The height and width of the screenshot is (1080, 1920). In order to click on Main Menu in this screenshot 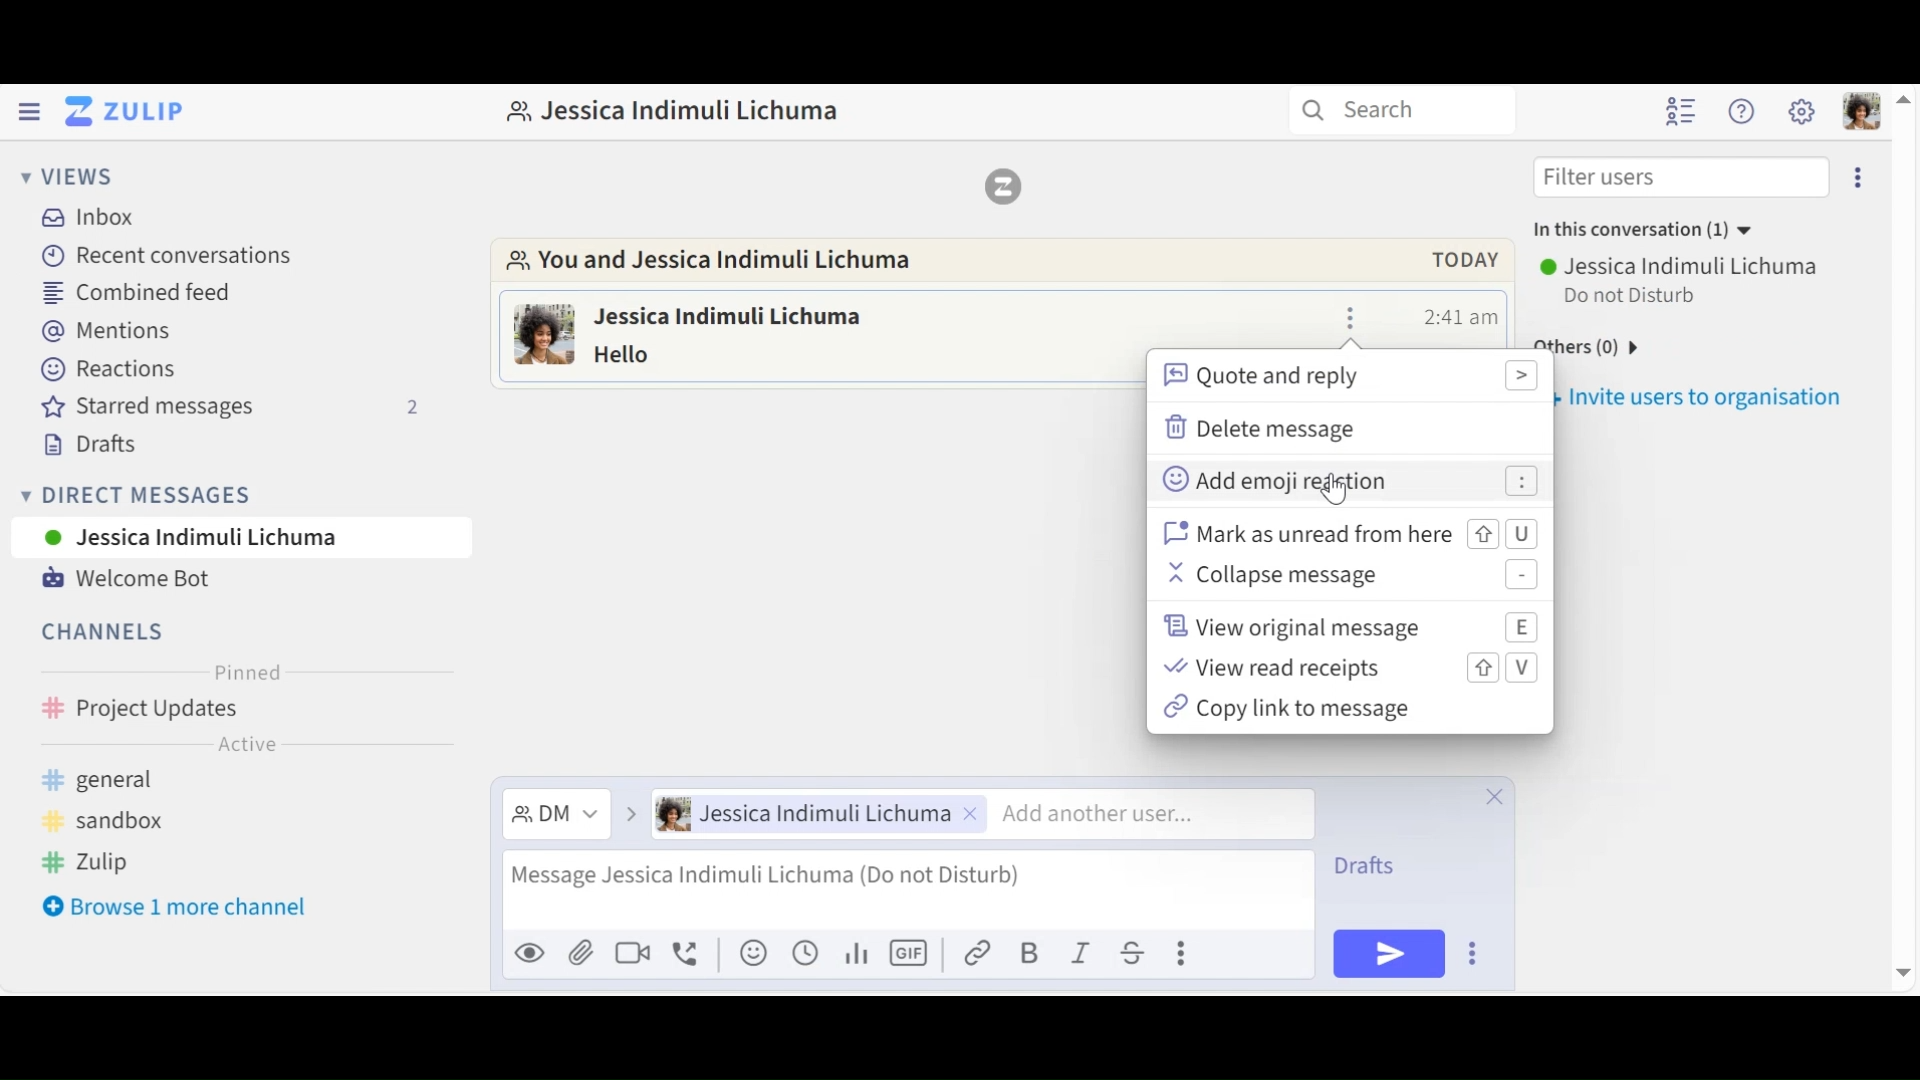, I will do `click(1801, 111)`.